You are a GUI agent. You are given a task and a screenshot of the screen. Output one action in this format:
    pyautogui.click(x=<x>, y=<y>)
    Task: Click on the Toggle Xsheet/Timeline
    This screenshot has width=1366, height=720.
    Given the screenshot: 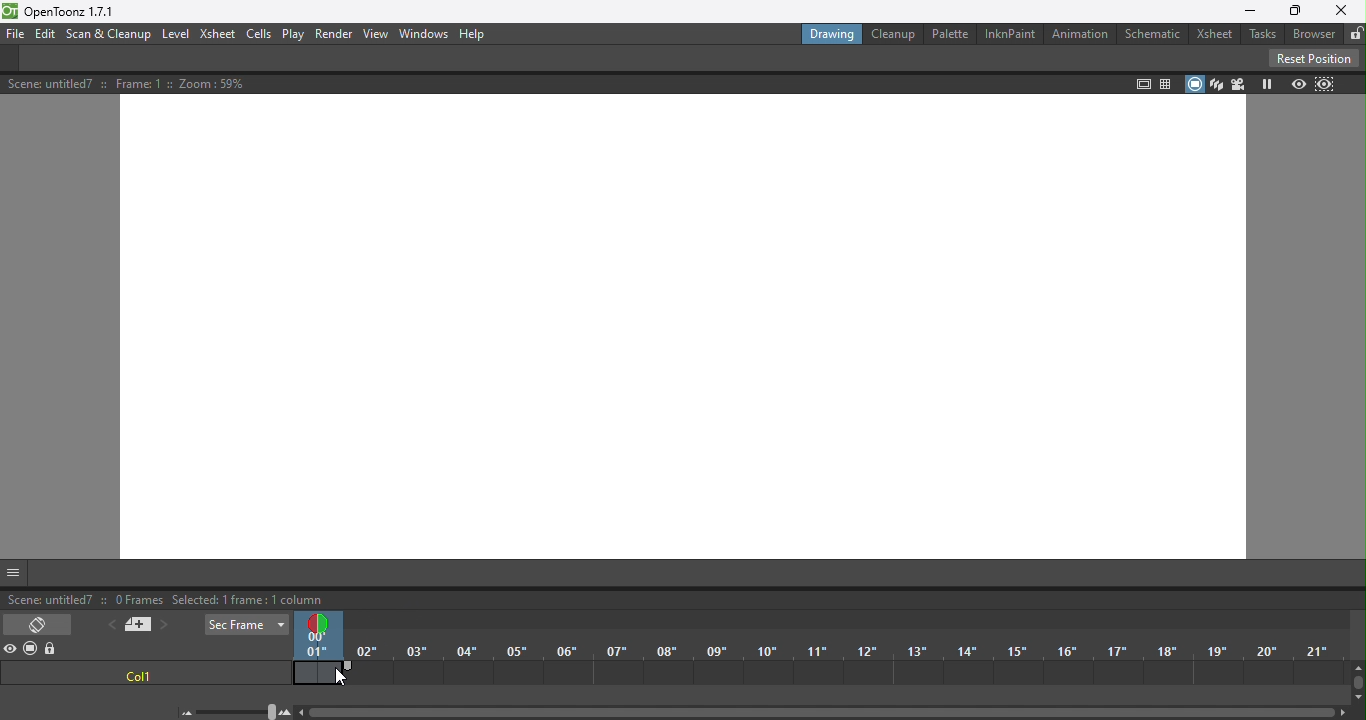 What is the action you would take?
    pyautogui.click(x=40, y=622)
    